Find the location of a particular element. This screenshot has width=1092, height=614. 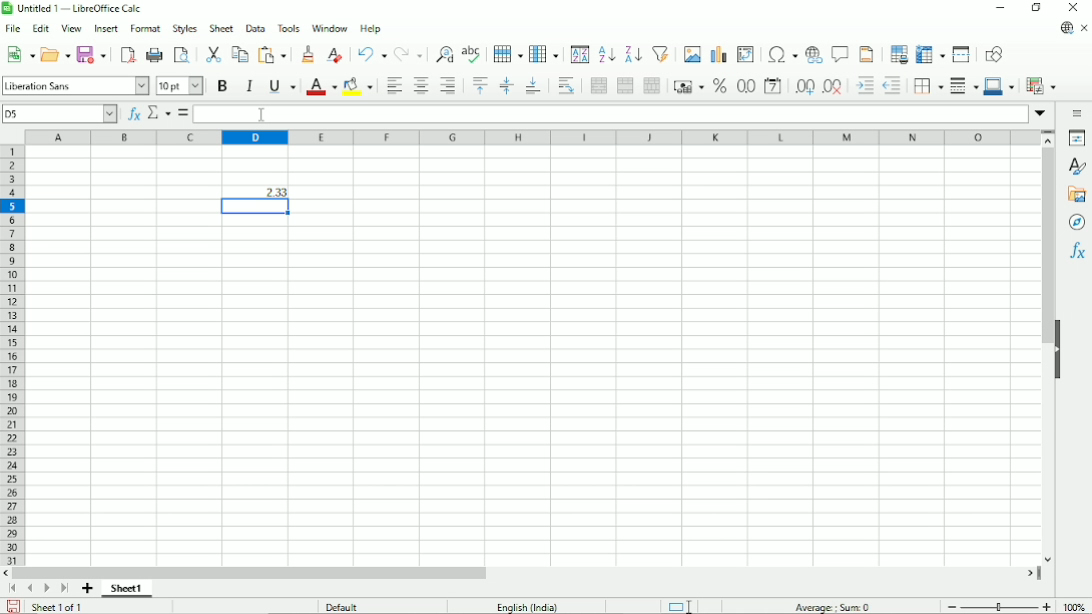

View is located at coordinates (72, 29).